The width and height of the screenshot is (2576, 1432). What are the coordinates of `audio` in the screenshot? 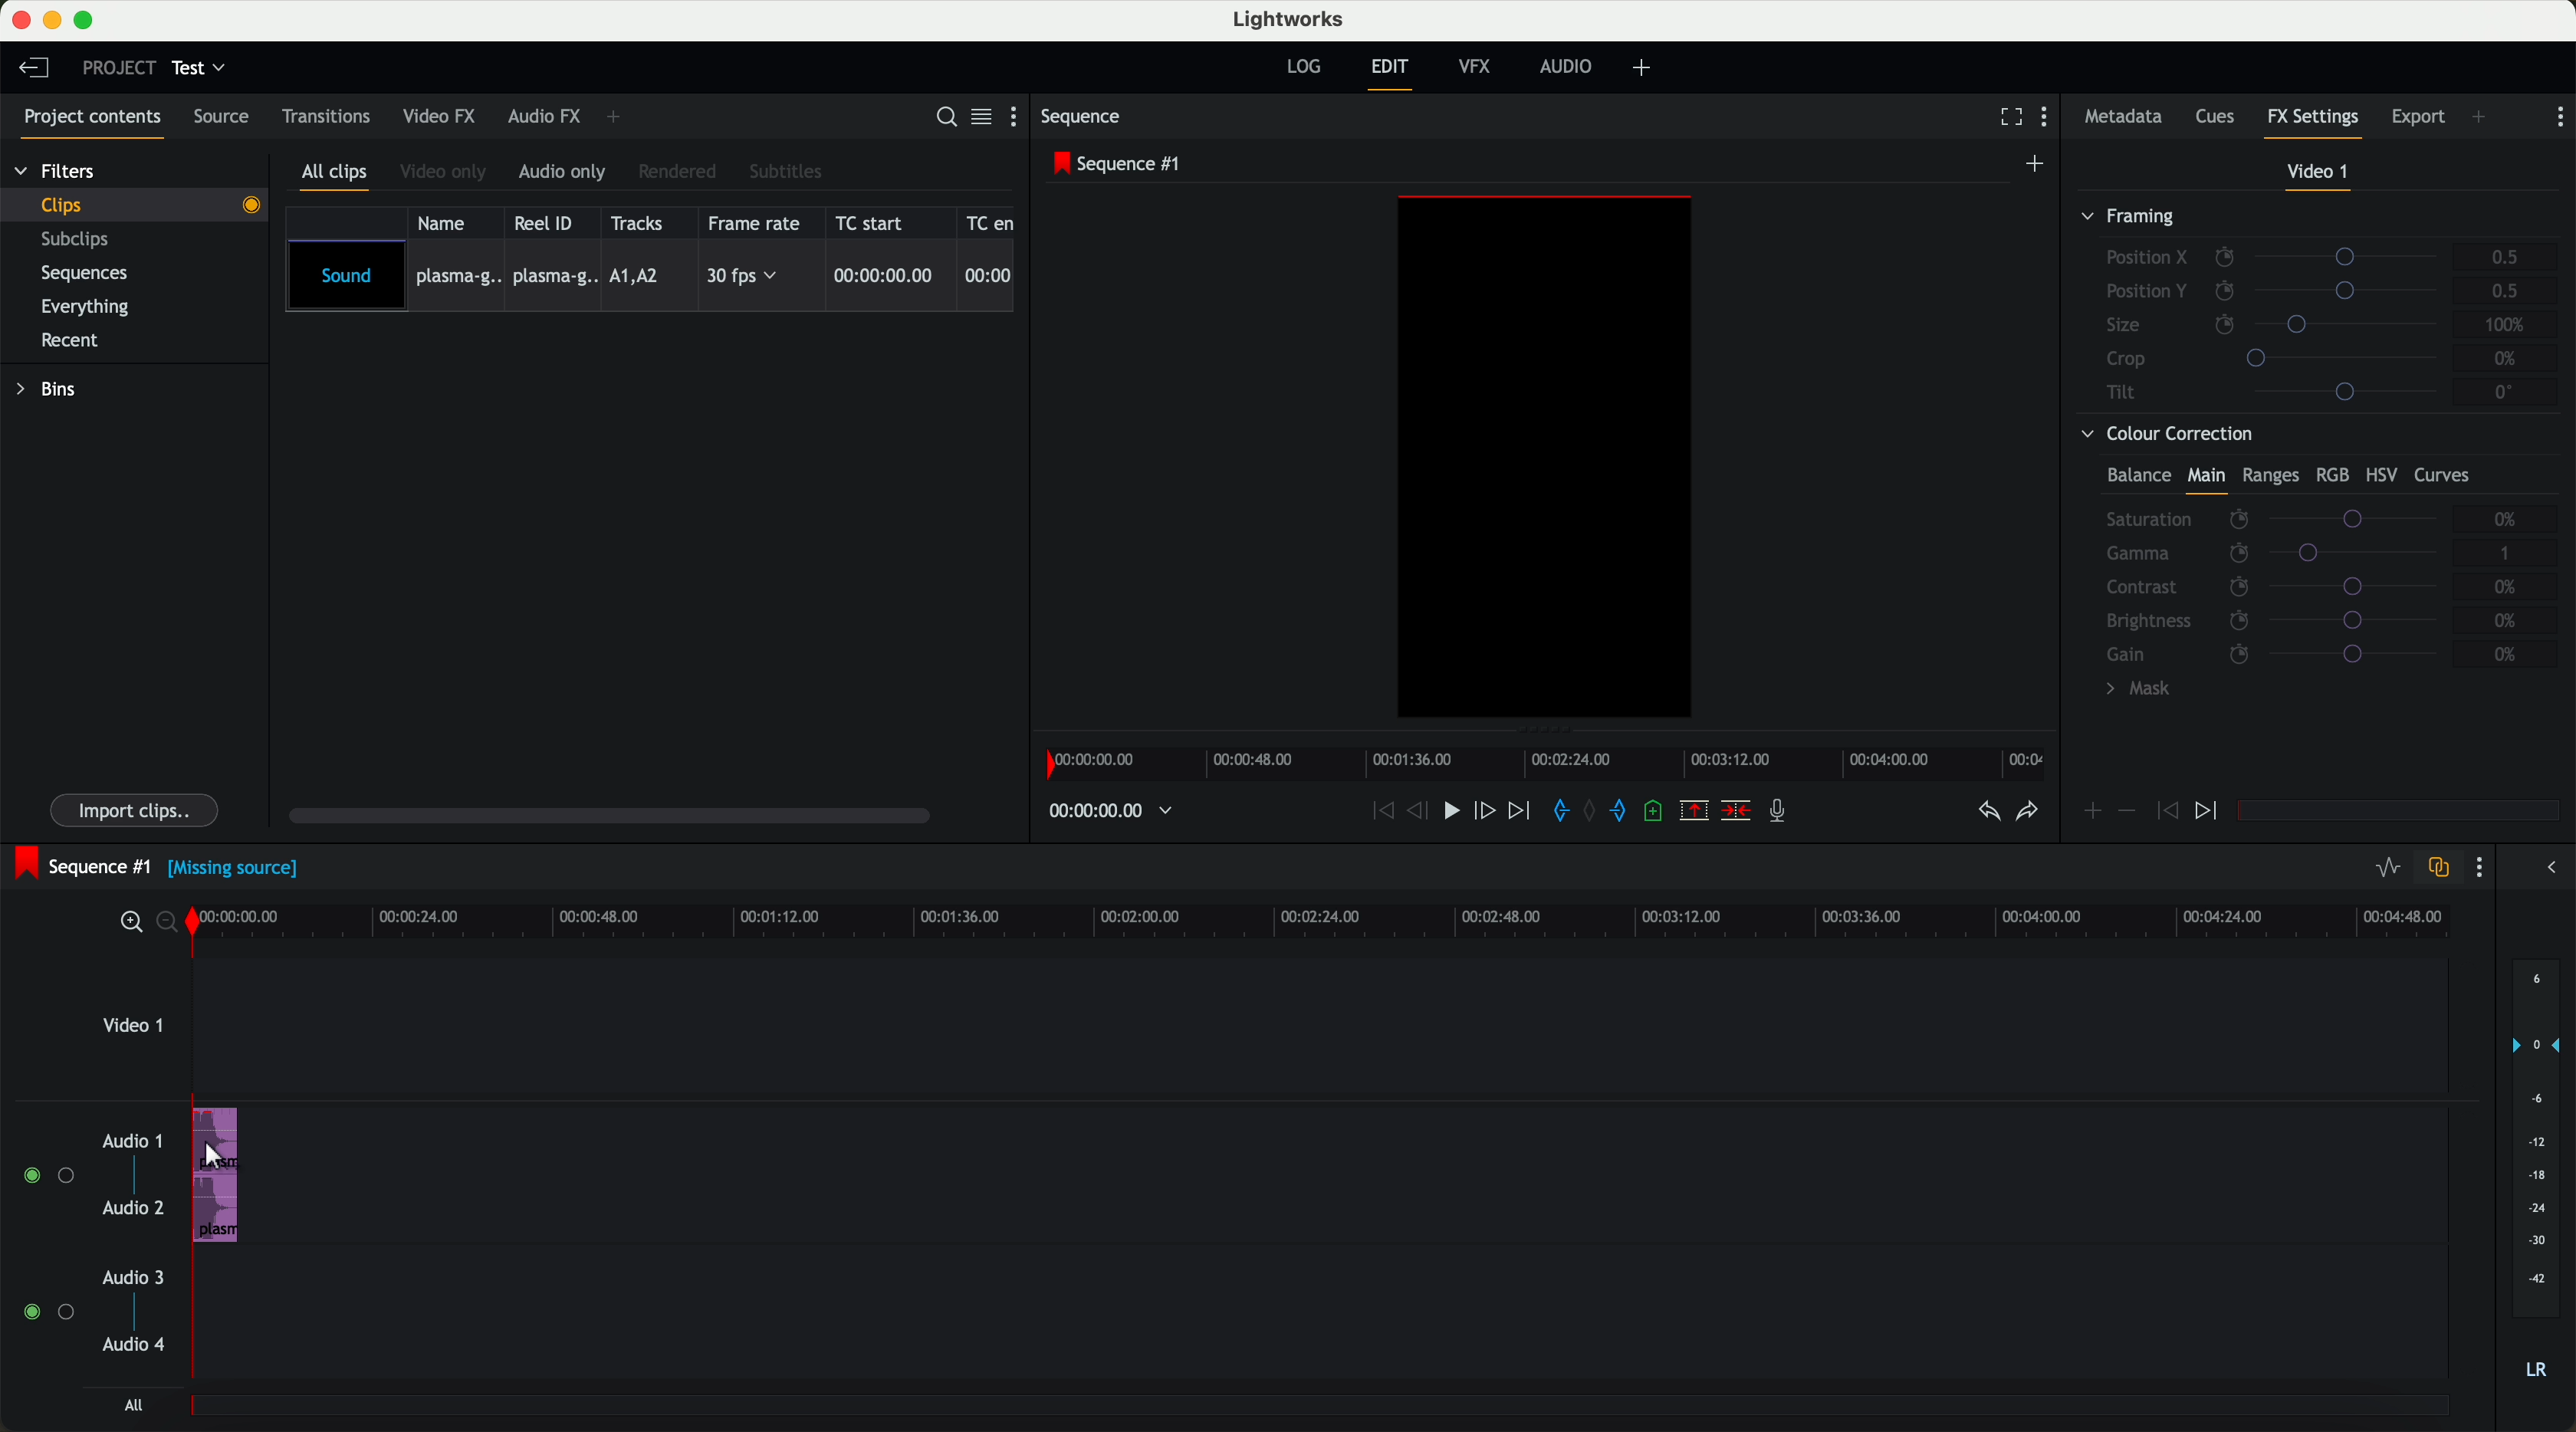 It's located at (220, 1178).